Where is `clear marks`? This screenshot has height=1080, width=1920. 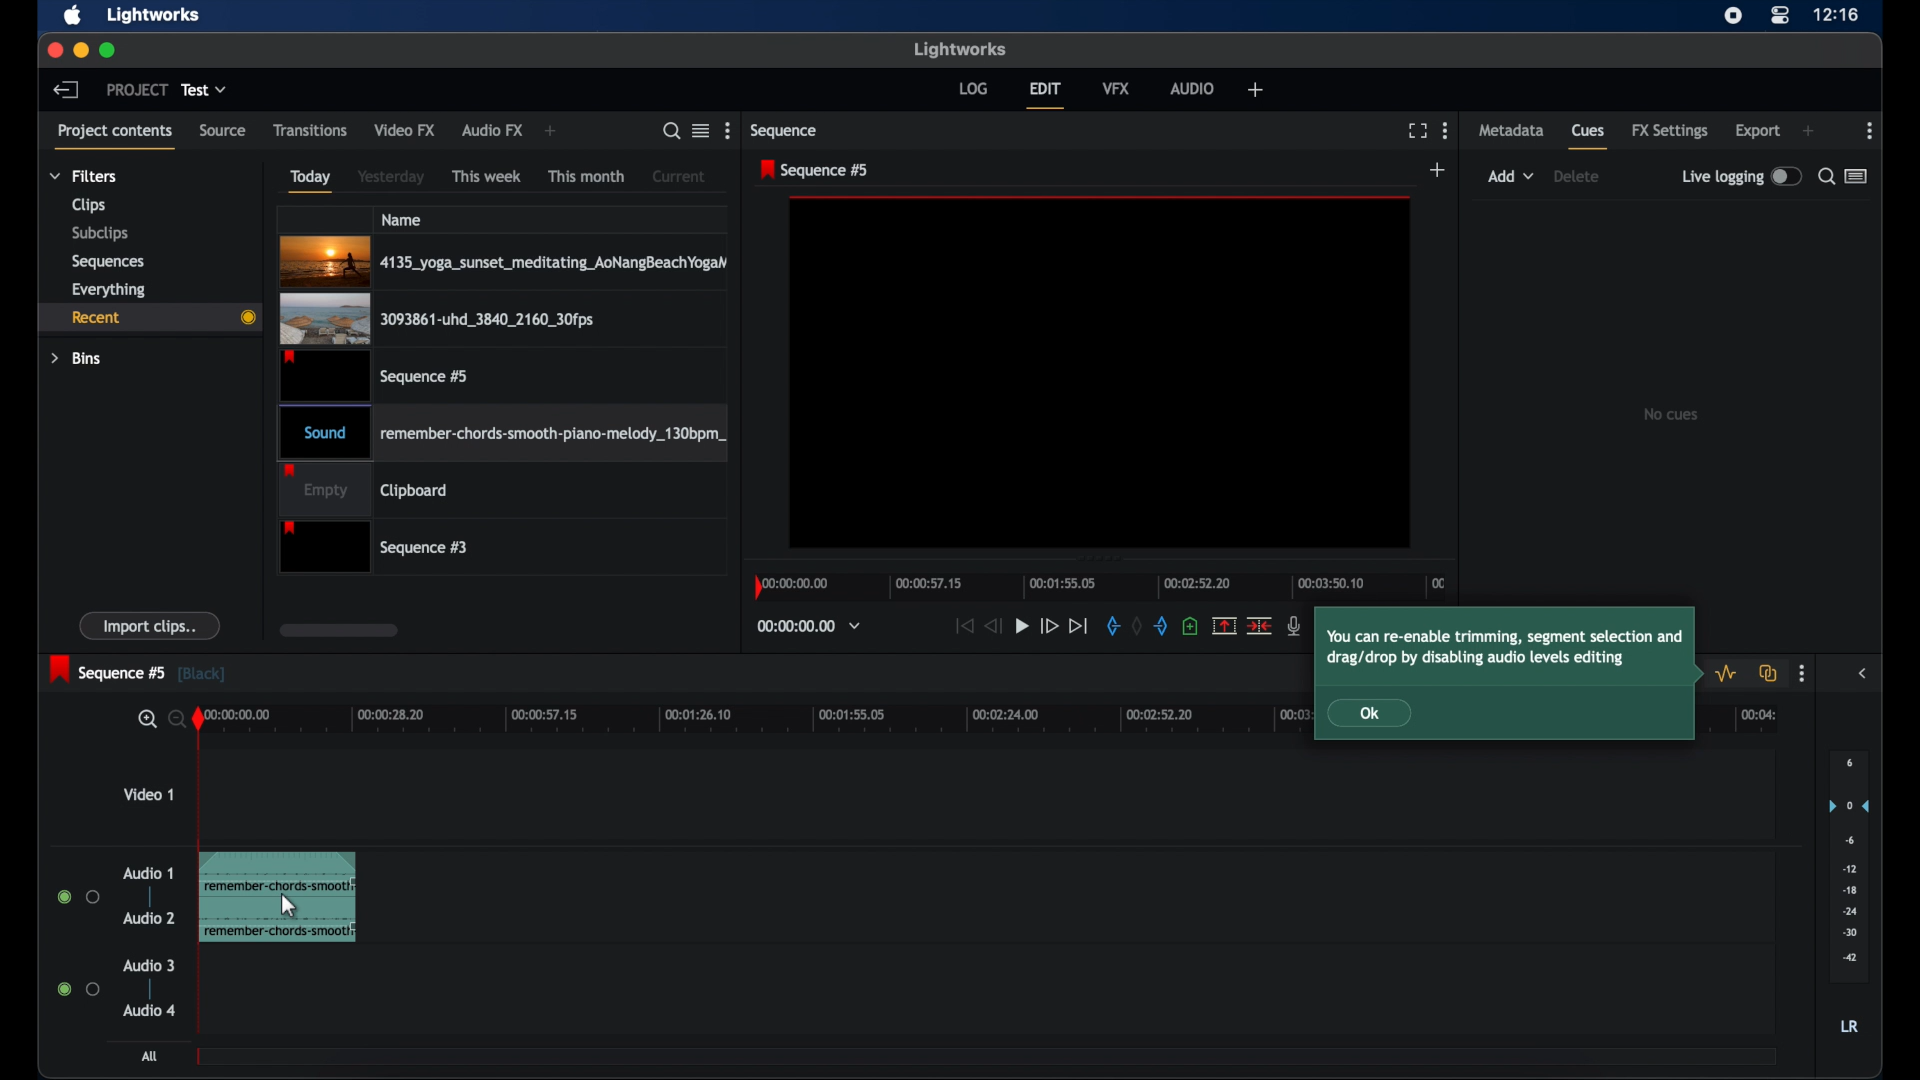 clear marks is located at coordinates (1135, 627).